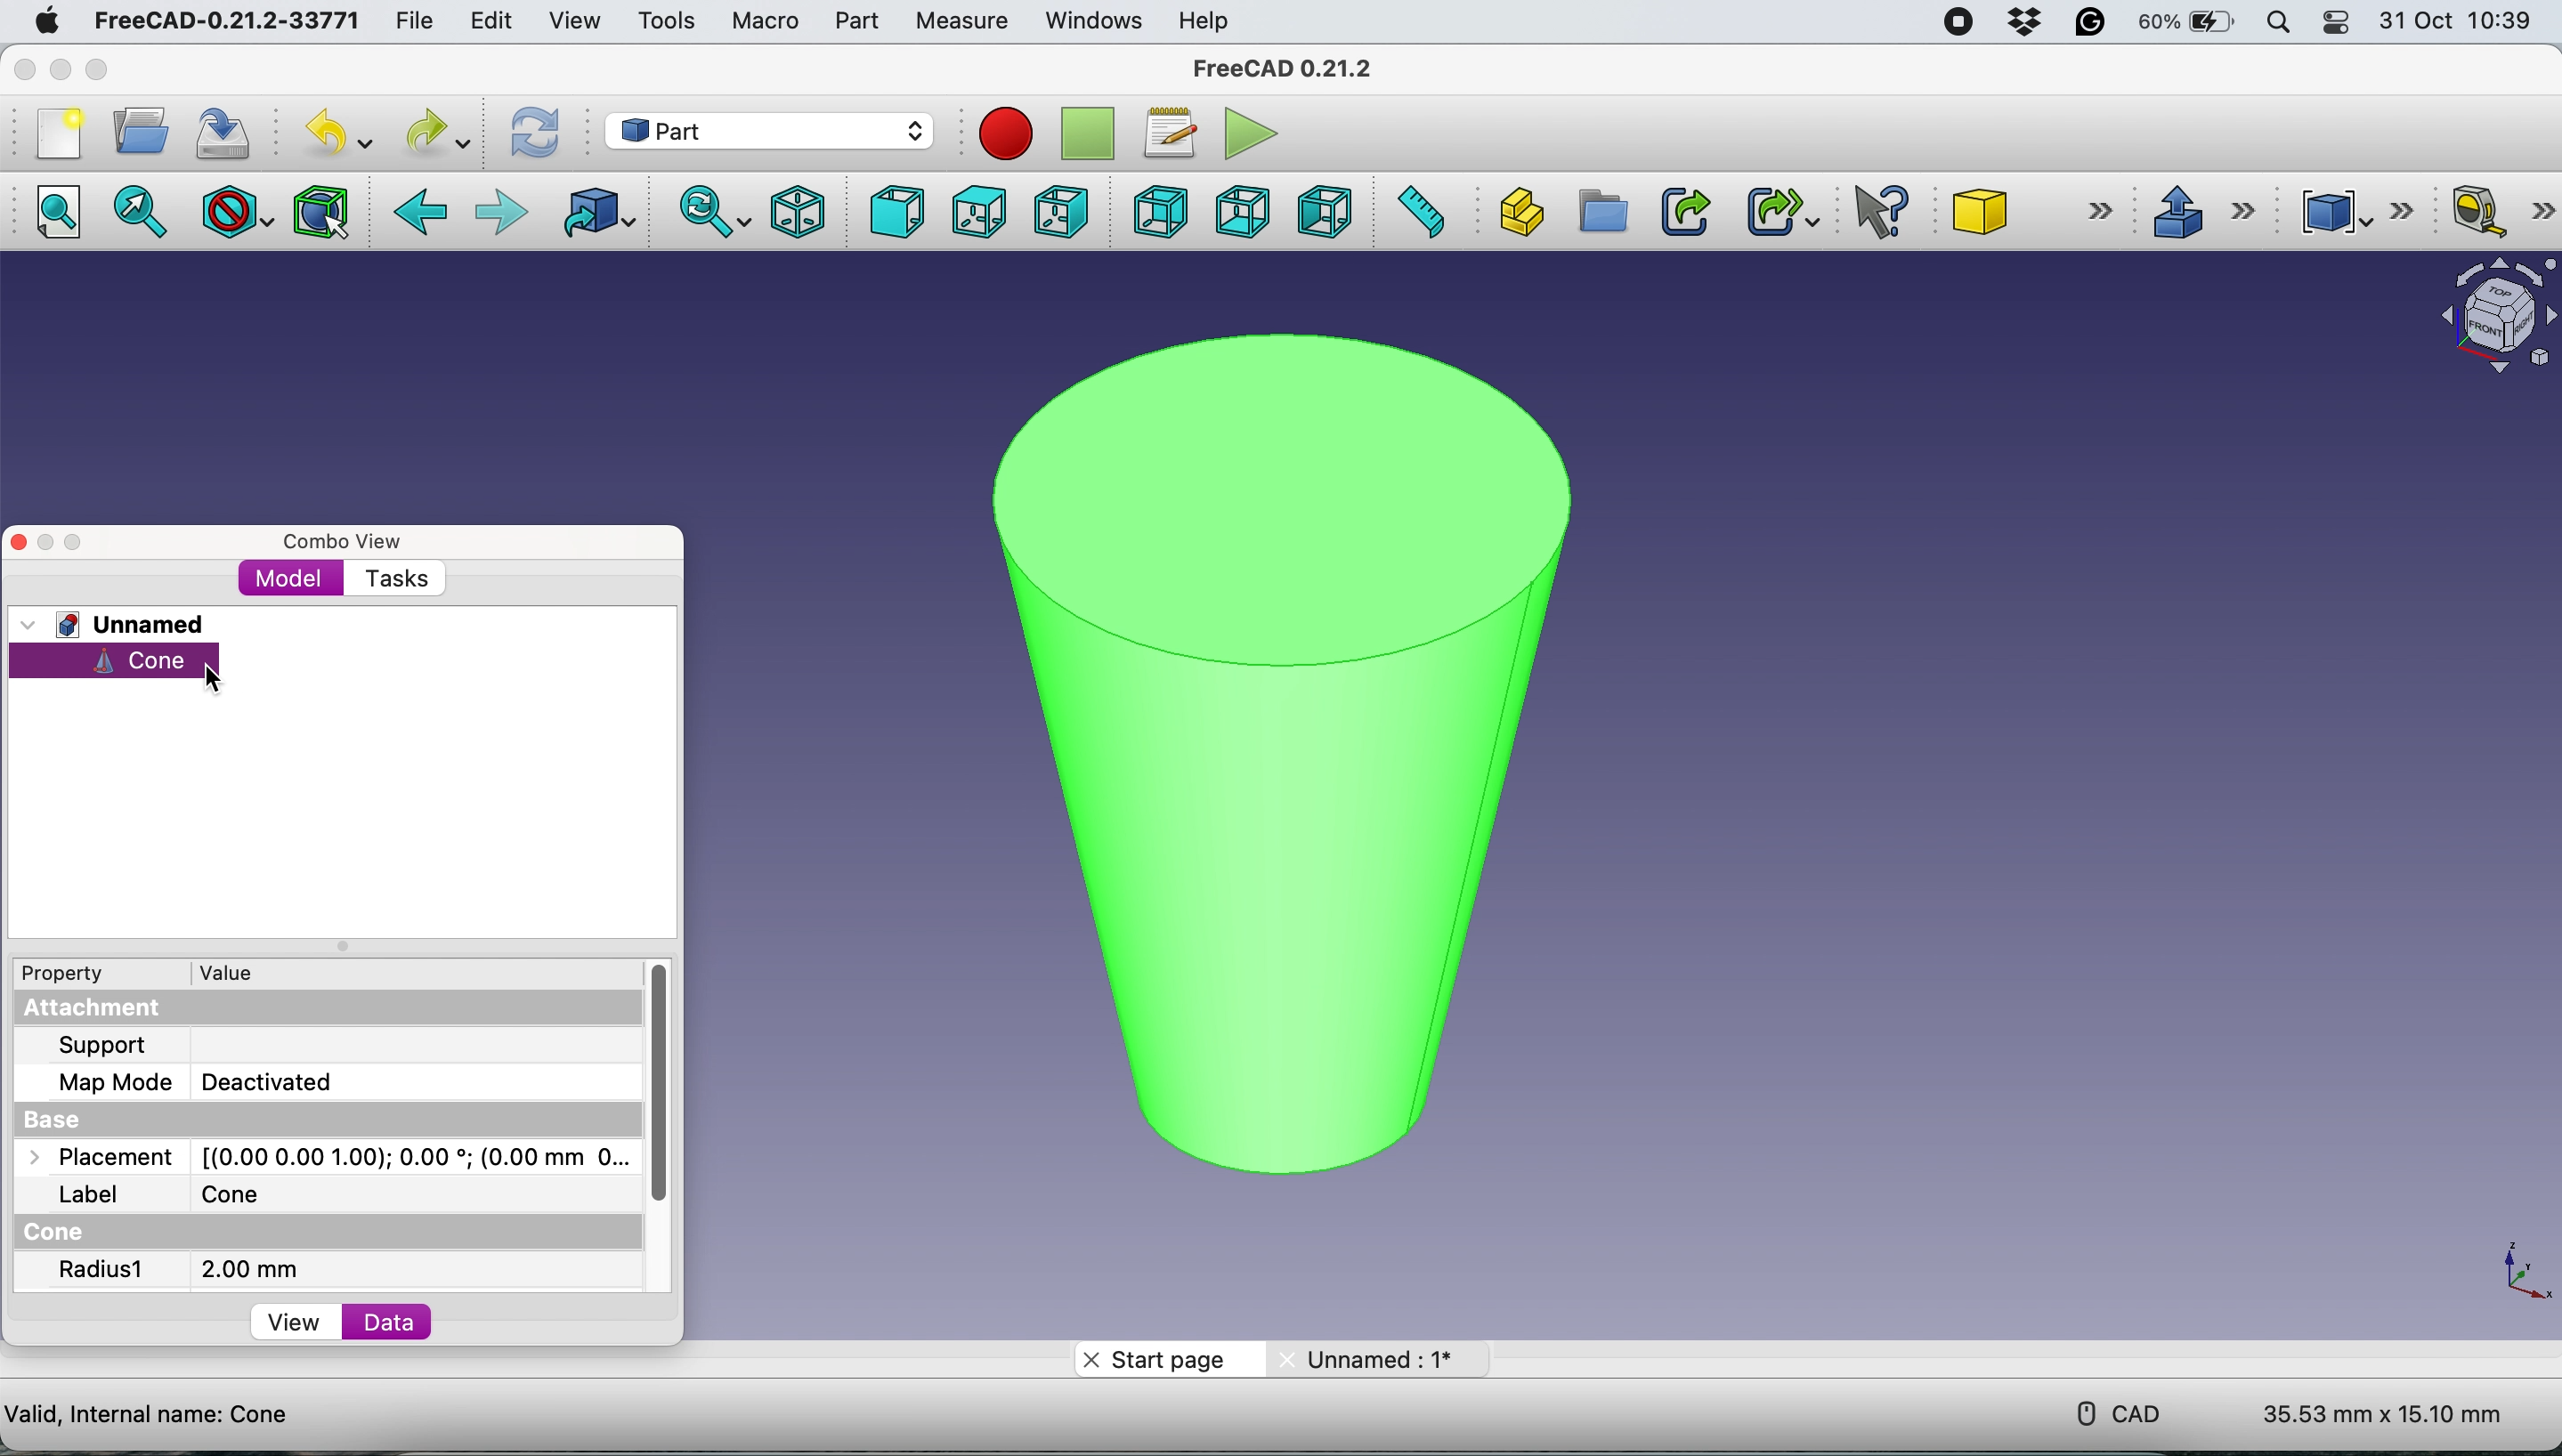 The height and width of the screenshot is (1456, 2562). What do you see at coordinates (434, 132) in the screenshot?
I see `redo` at bounding box center [434, 132].